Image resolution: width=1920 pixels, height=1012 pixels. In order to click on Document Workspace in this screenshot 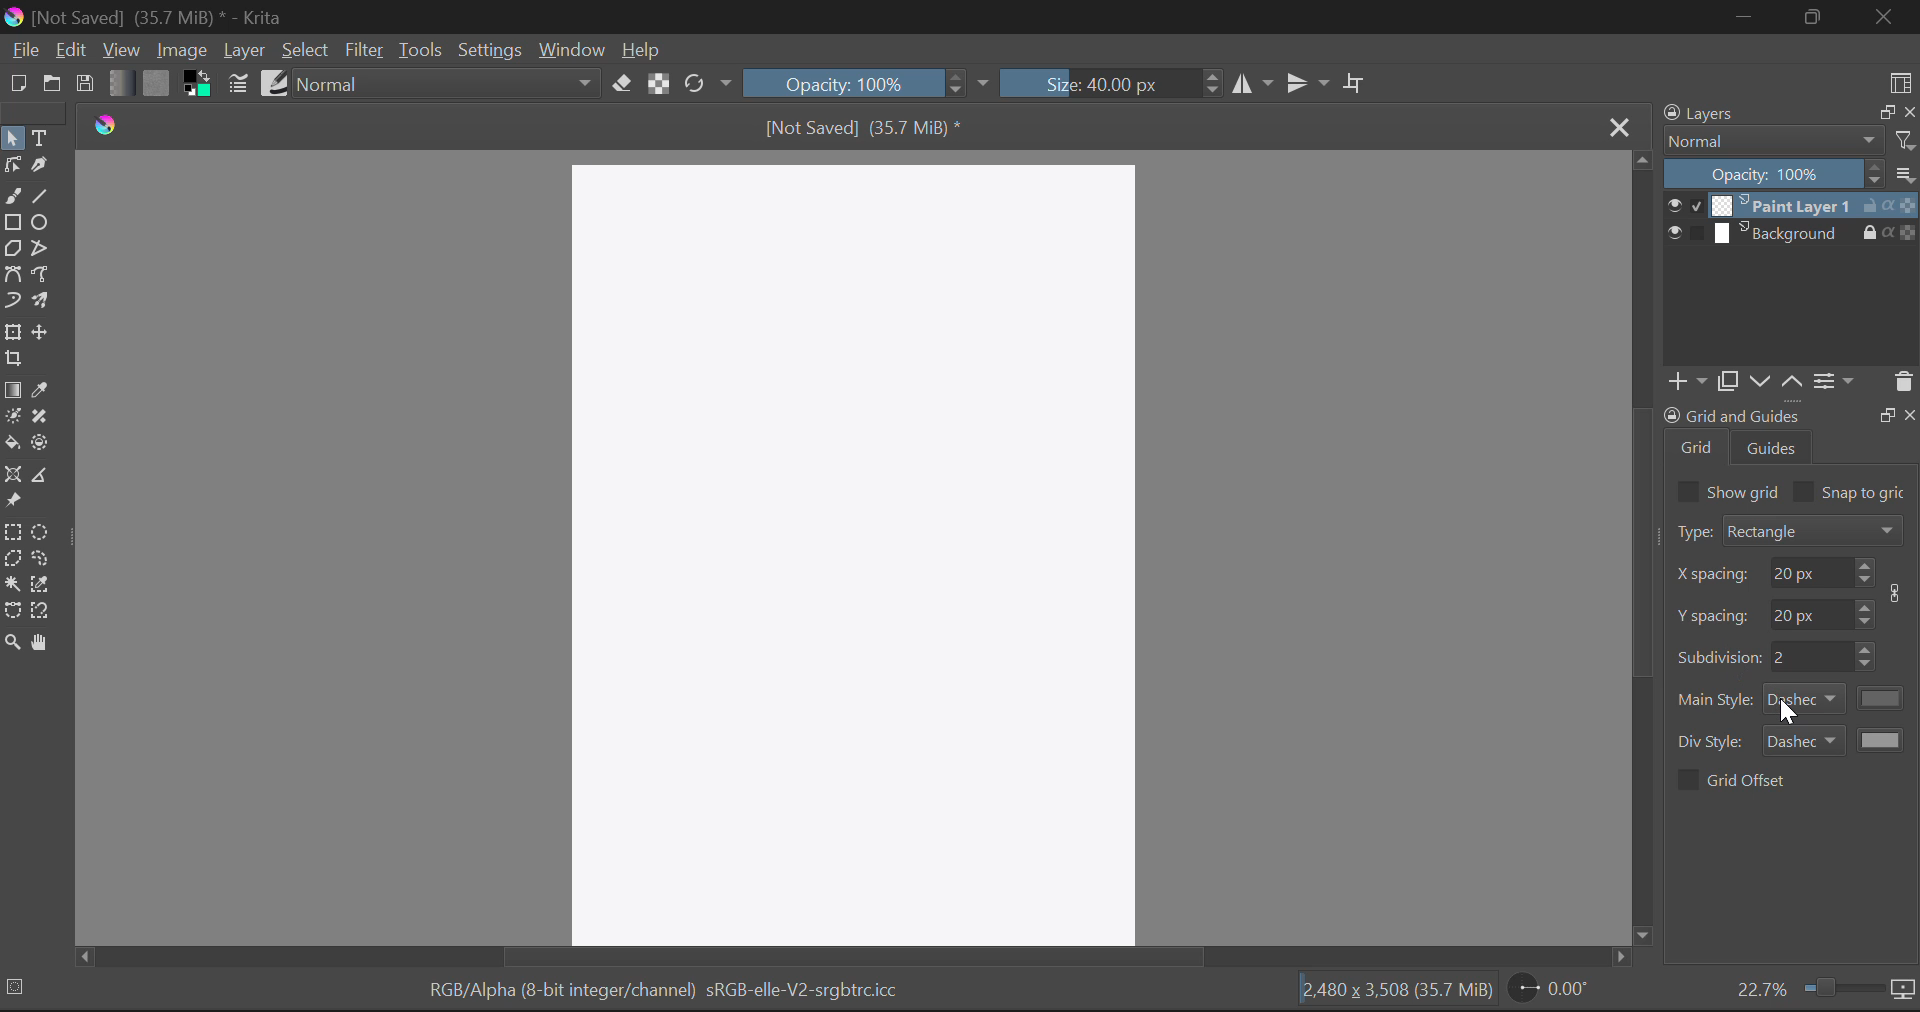, I will do `click(858, 549)`.